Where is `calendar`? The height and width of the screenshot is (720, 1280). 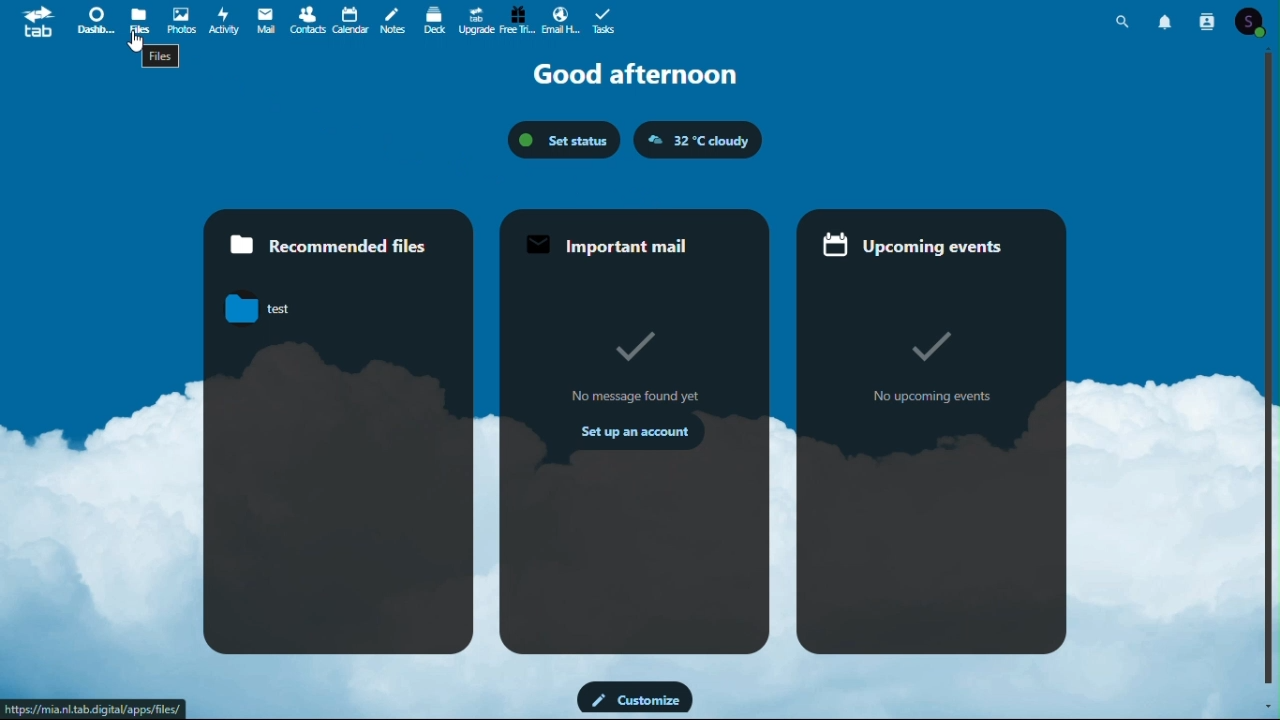 calendar is located at coordinates (349, 19).